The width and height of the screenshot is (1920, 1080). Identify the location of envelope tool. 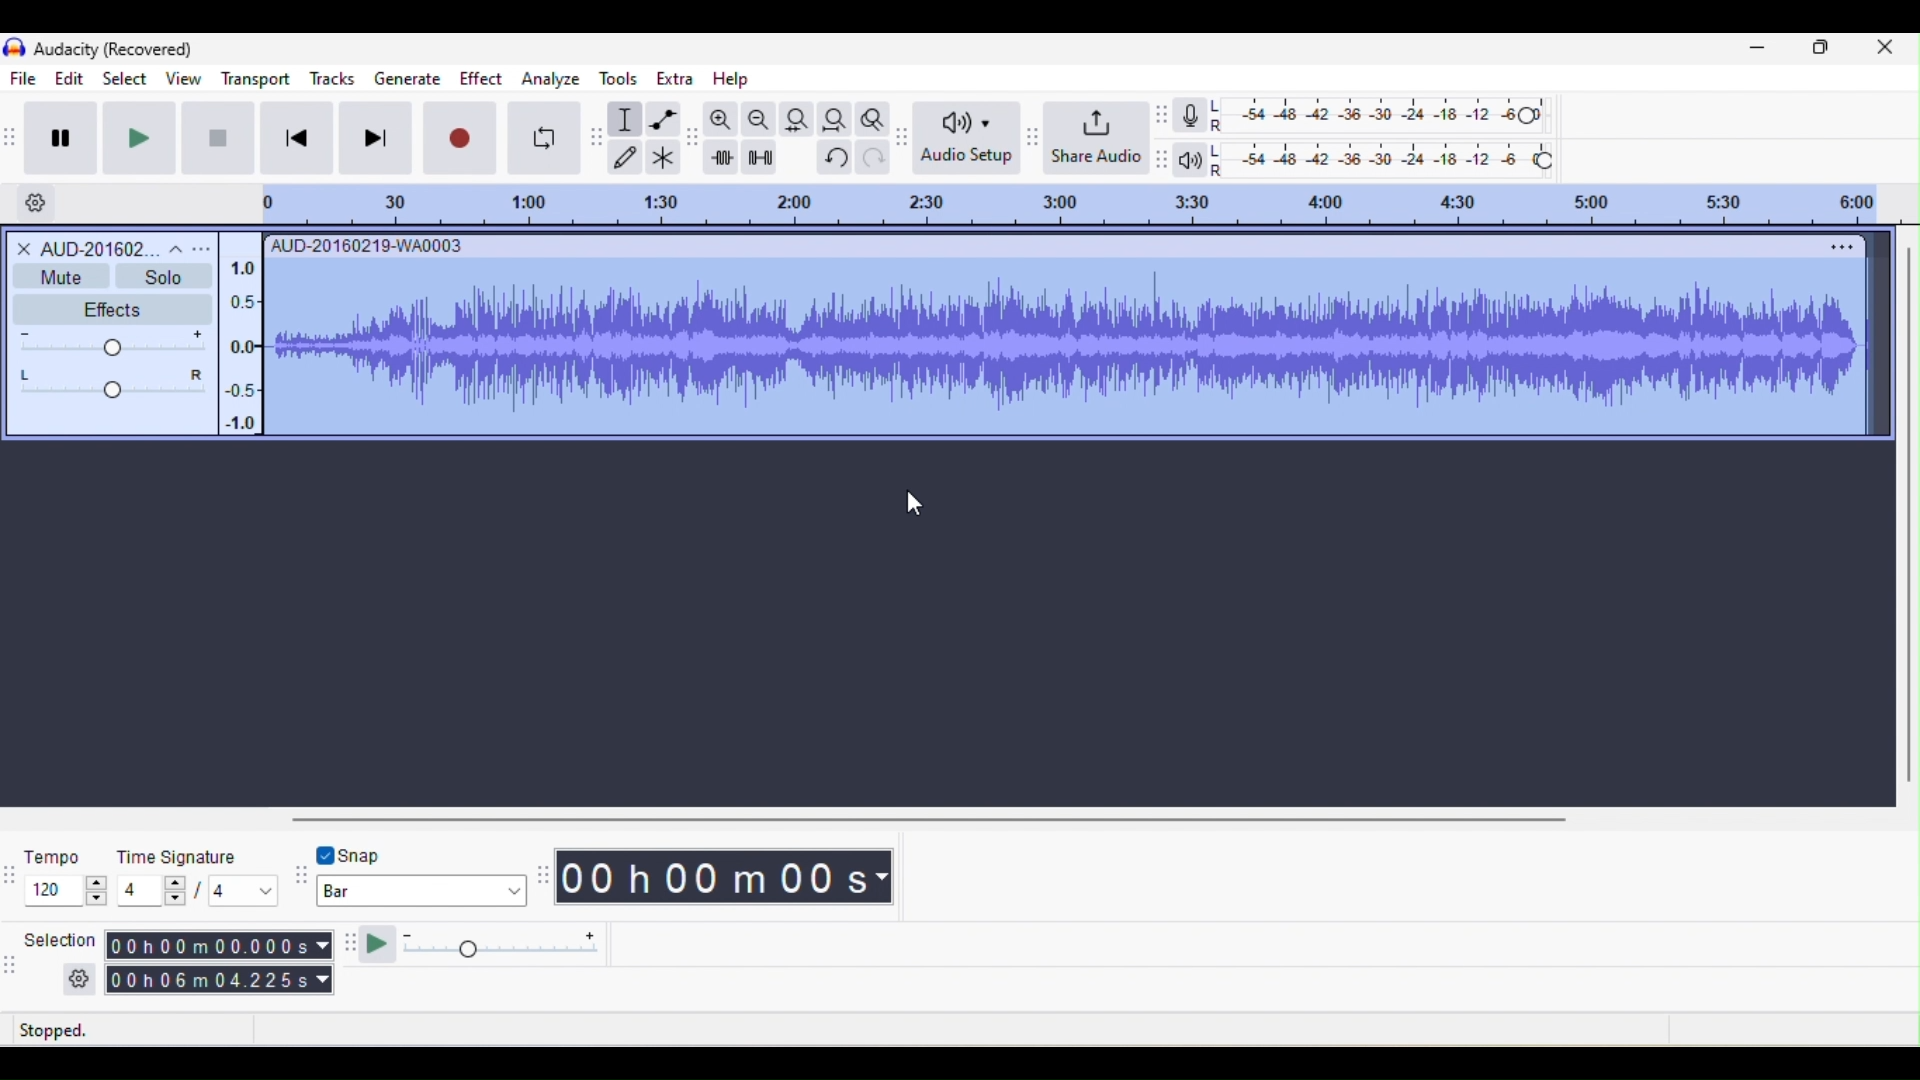
(664, 119).